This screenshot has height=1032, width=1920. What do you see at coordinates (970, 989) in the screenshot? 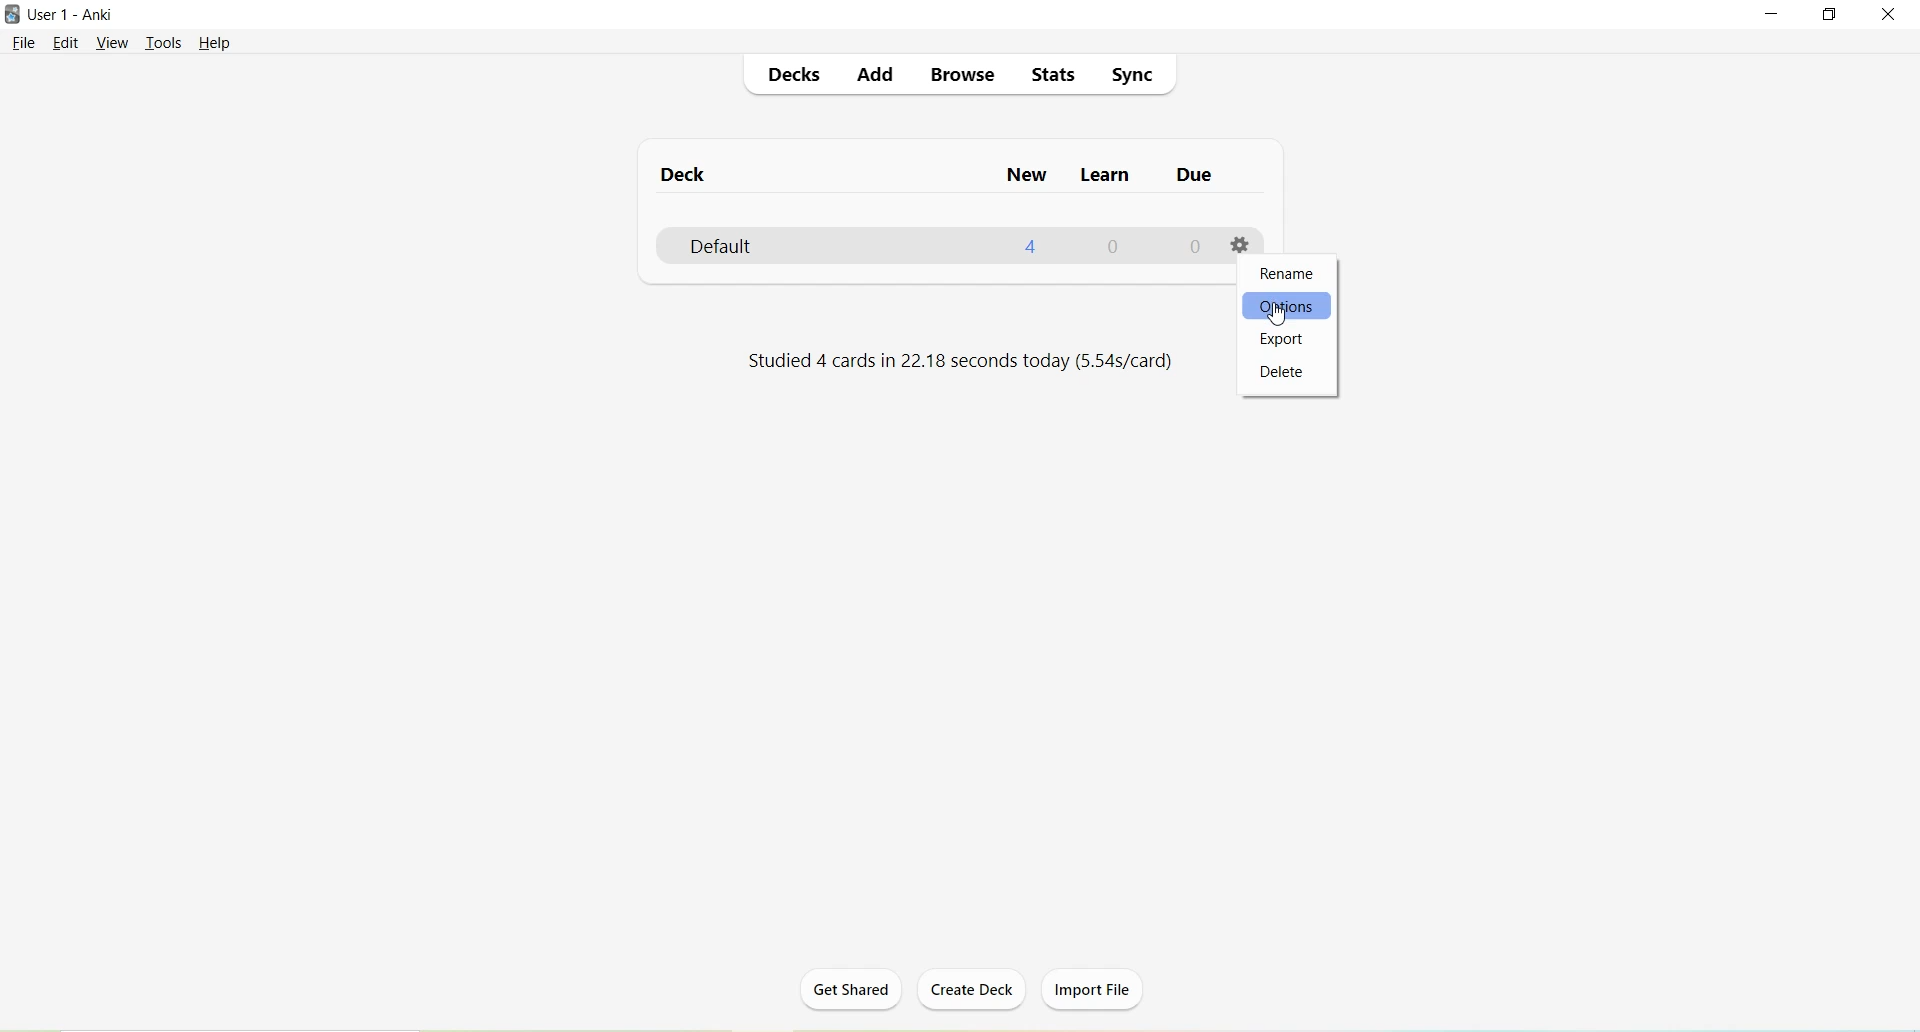
I see `Create Deck` at bounding box center [970, 989].